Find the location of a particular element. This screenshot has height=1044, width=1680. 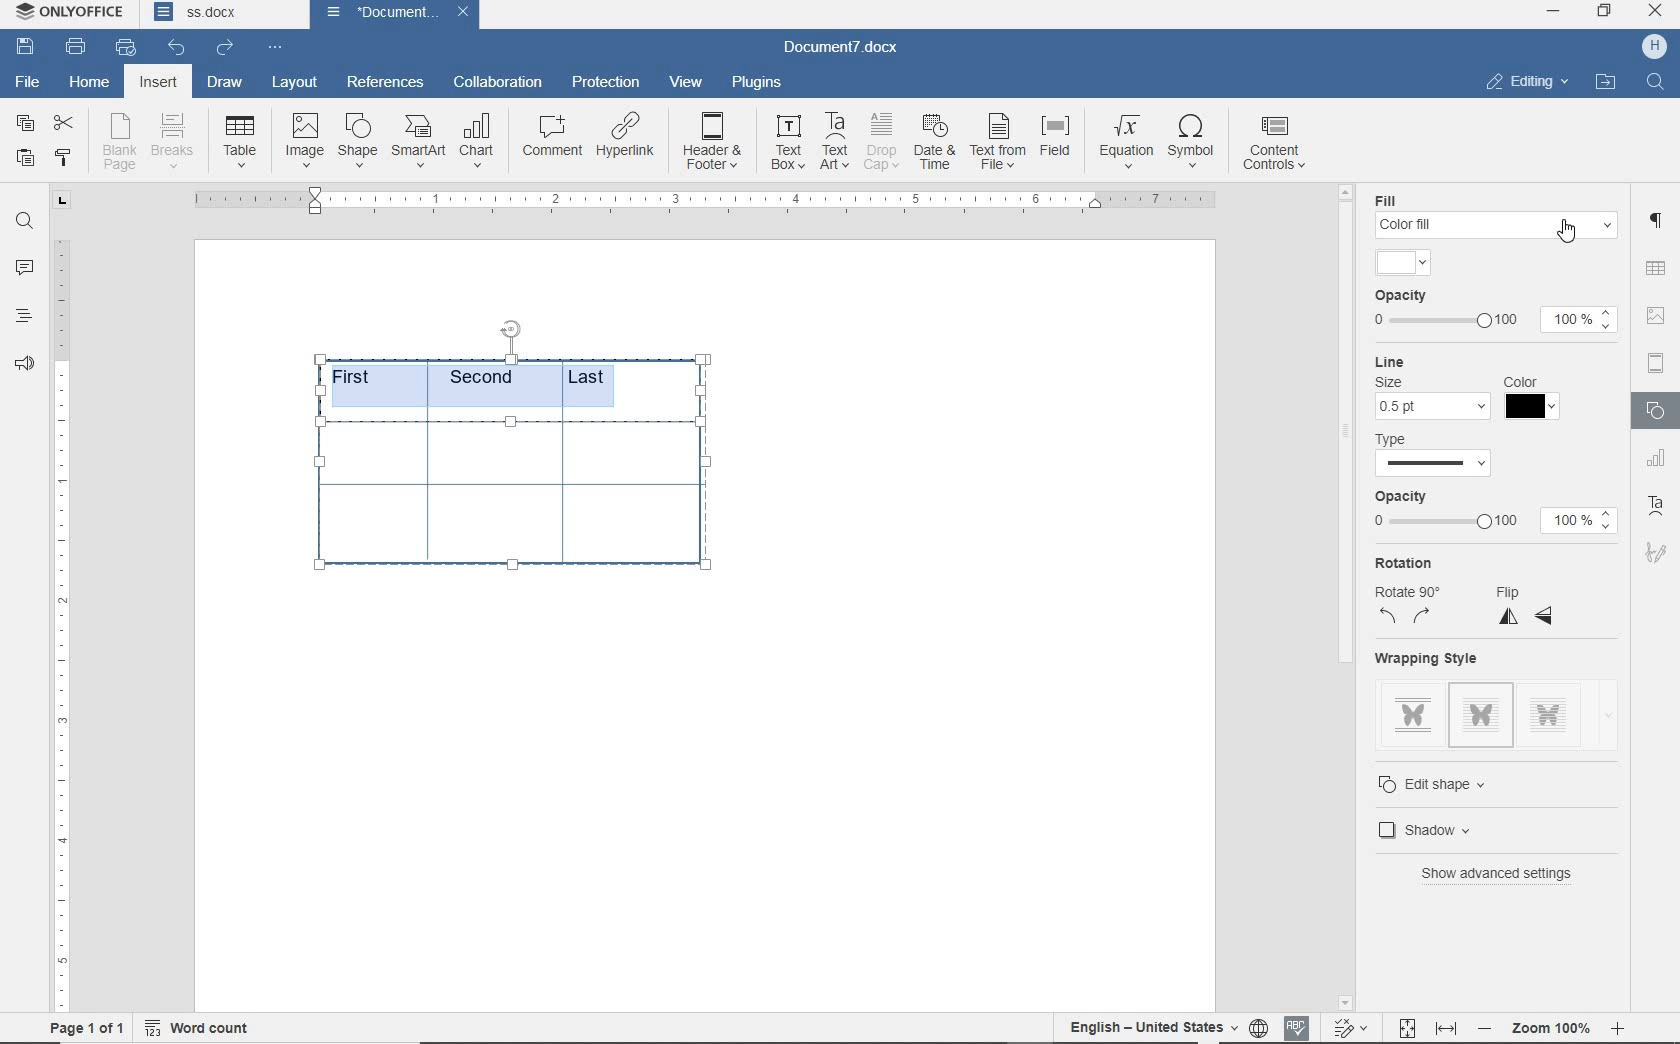

0.5 pt is located at coordinates (1434, 409).